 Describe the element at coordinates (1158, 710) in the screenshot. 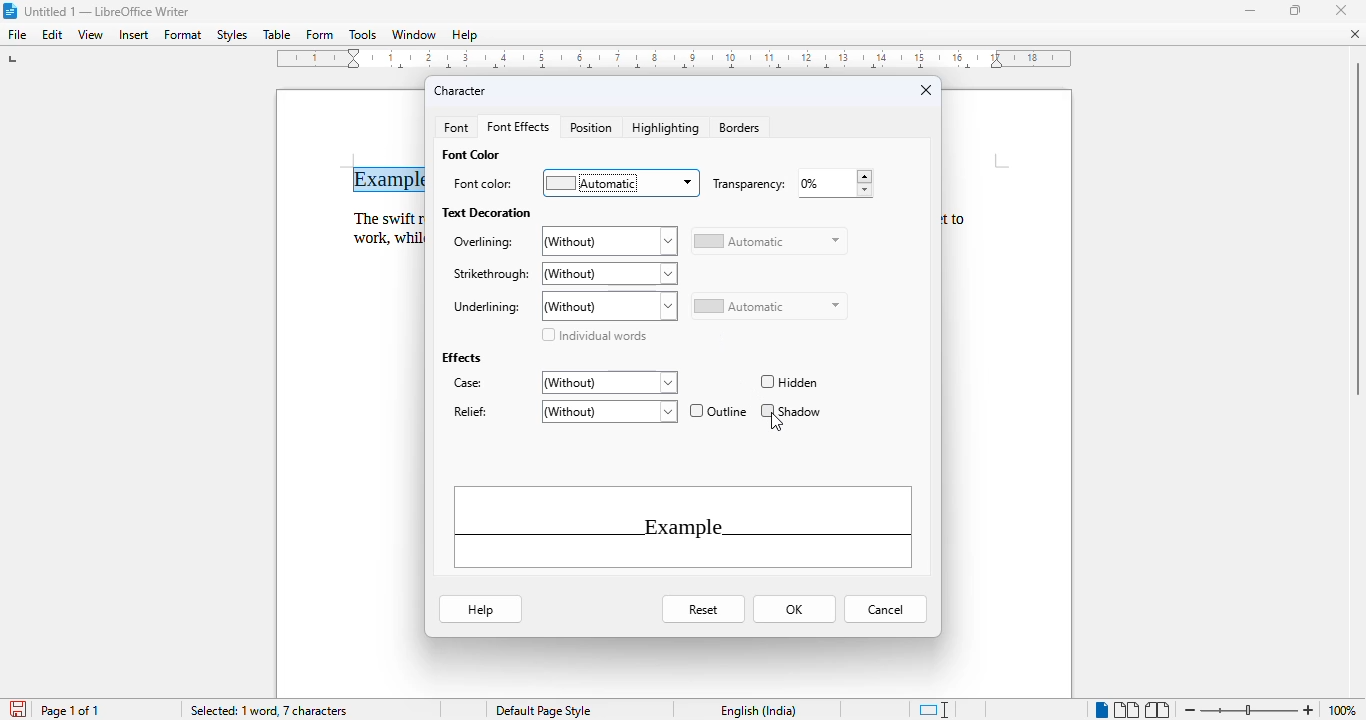

I see `book view` at that location.